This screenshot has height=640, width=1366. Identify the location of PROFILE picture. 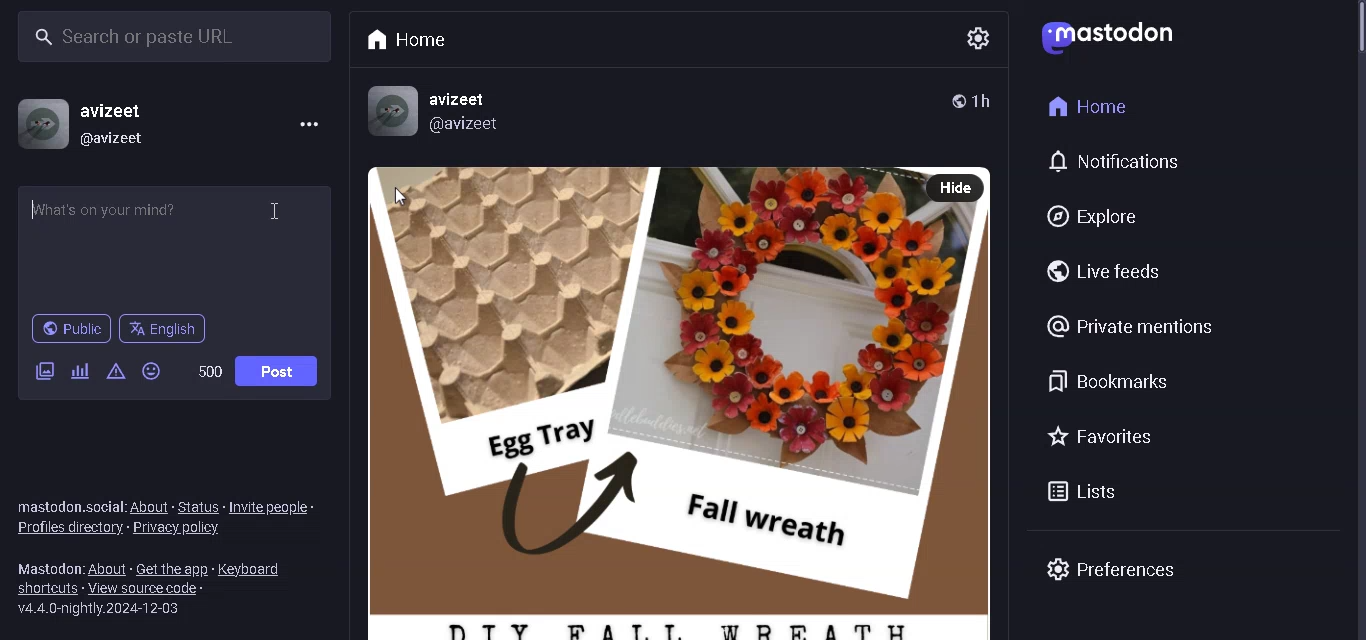
(388, 109).